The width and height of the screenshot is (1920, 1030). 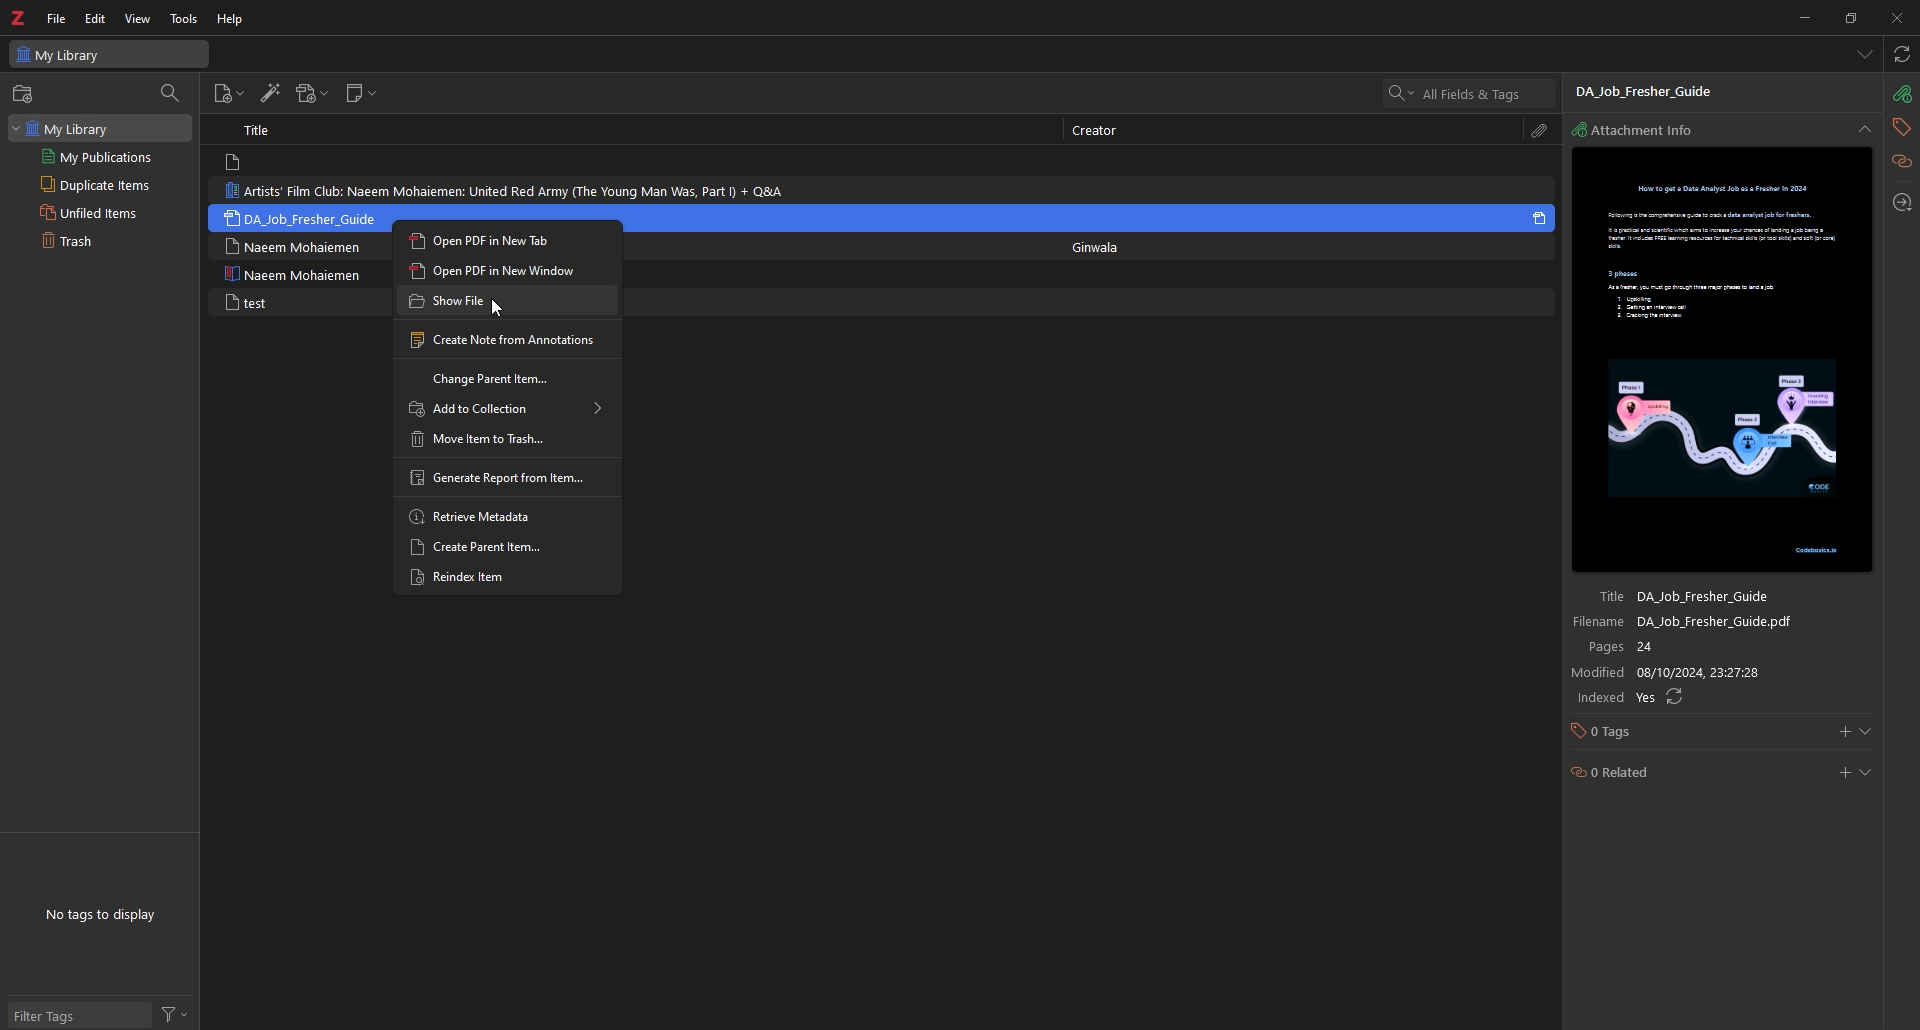 What do you see at coordinates (1469, 93) in the screenshot?
I see `all field and tags` at bounding box center [1469, 93].